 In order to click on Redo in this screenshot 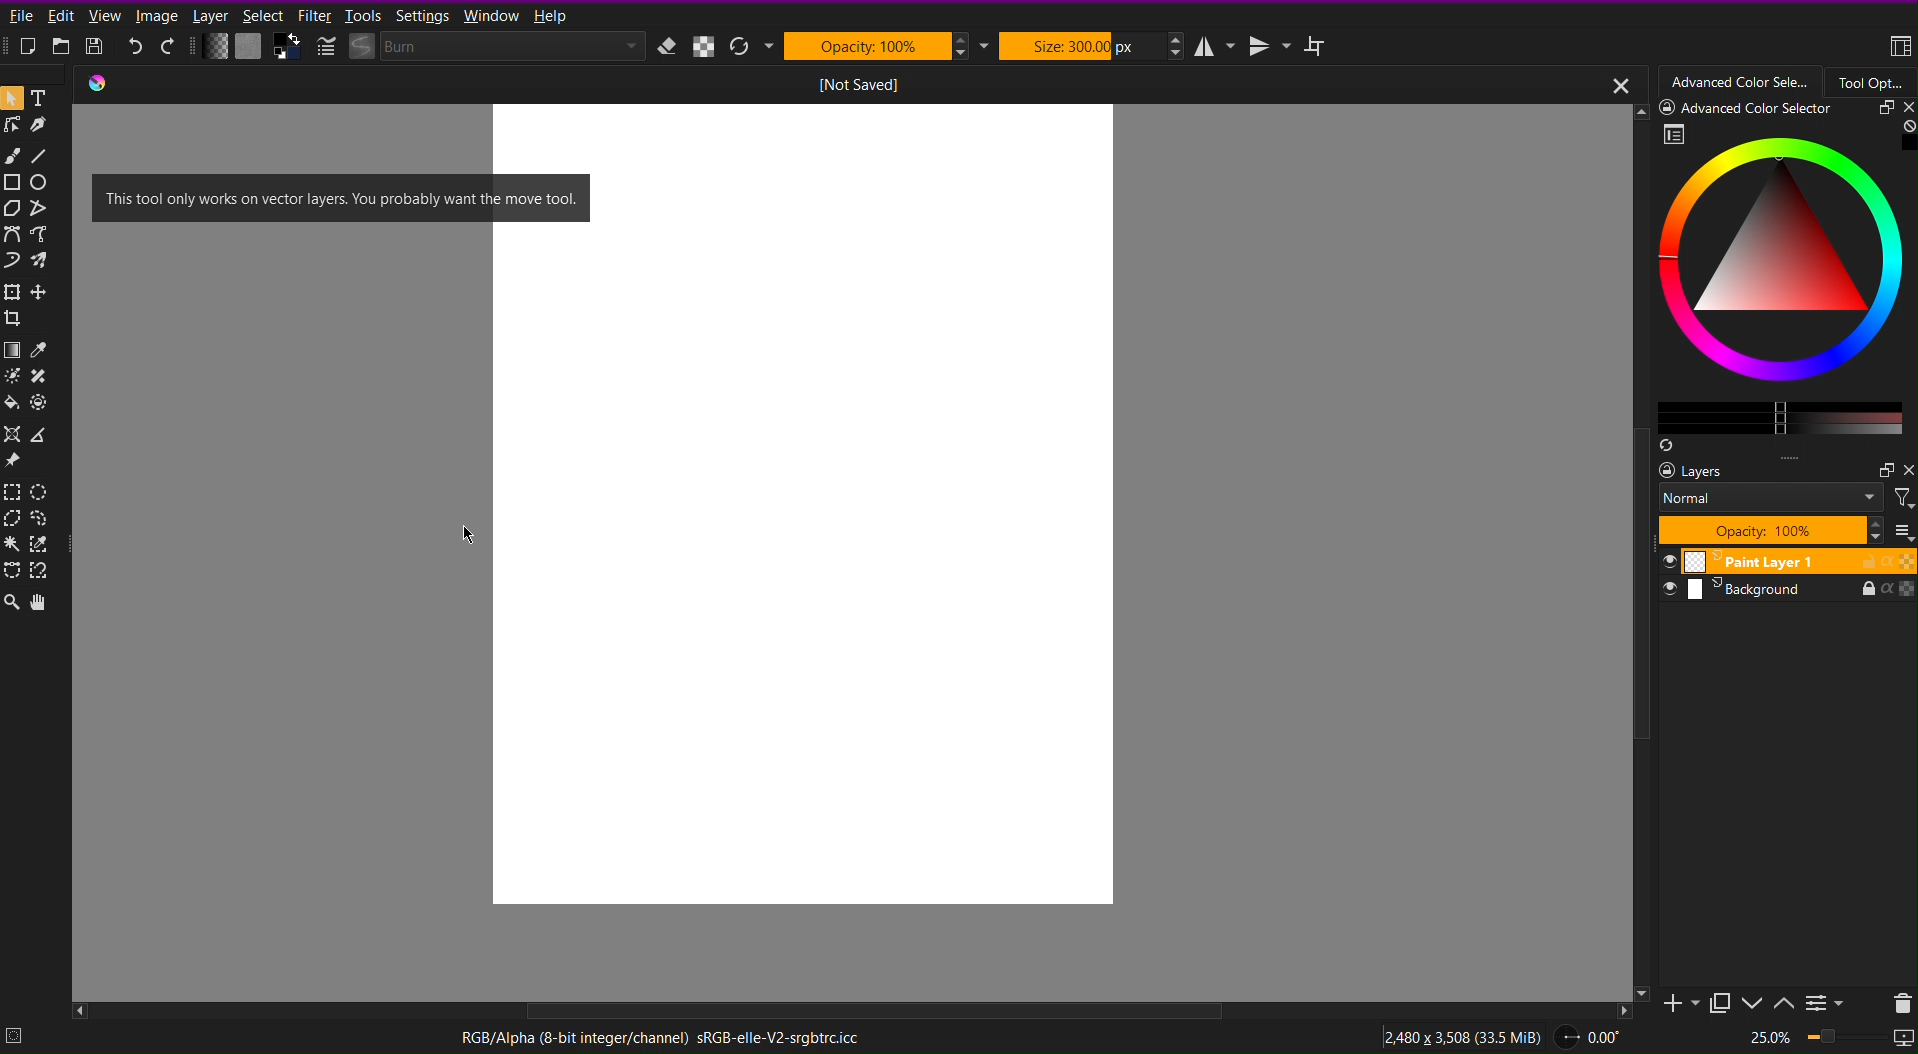, I will do `click(169, 48)`.